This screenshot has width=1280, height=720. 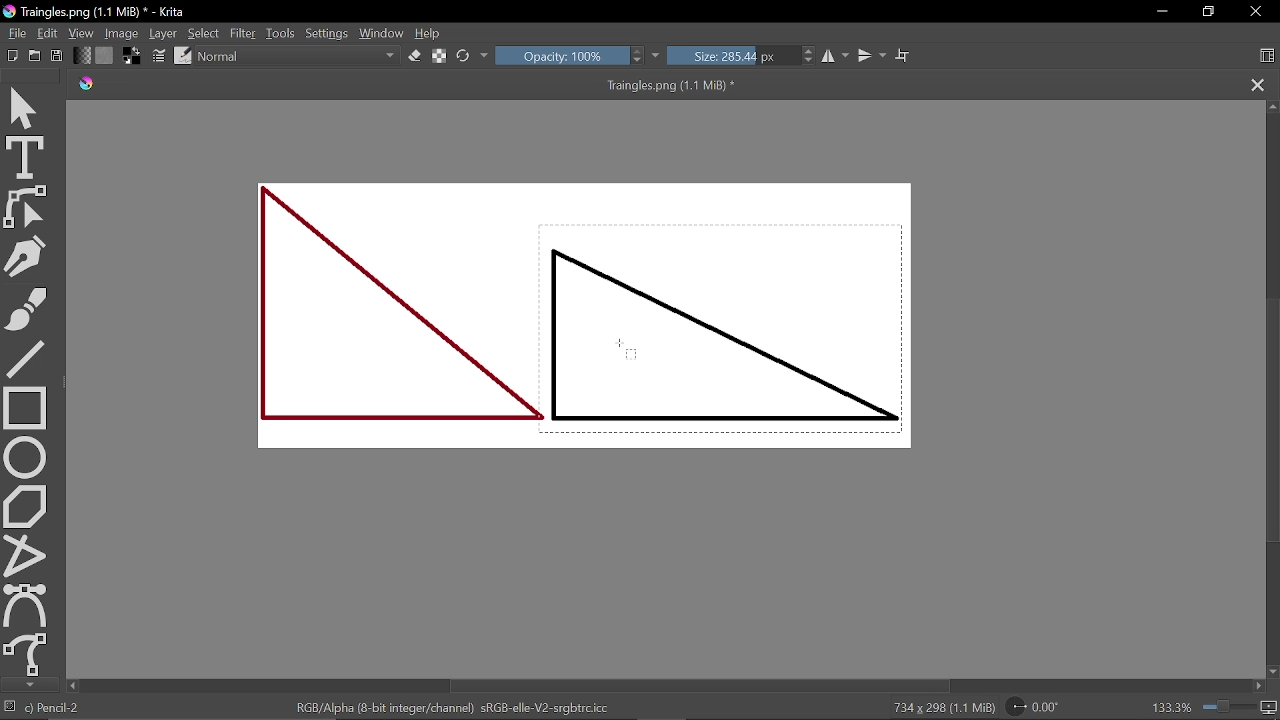 I want to click on Traingles.png (1.1 MiB) * - Krita, so click(x=99, y=12).